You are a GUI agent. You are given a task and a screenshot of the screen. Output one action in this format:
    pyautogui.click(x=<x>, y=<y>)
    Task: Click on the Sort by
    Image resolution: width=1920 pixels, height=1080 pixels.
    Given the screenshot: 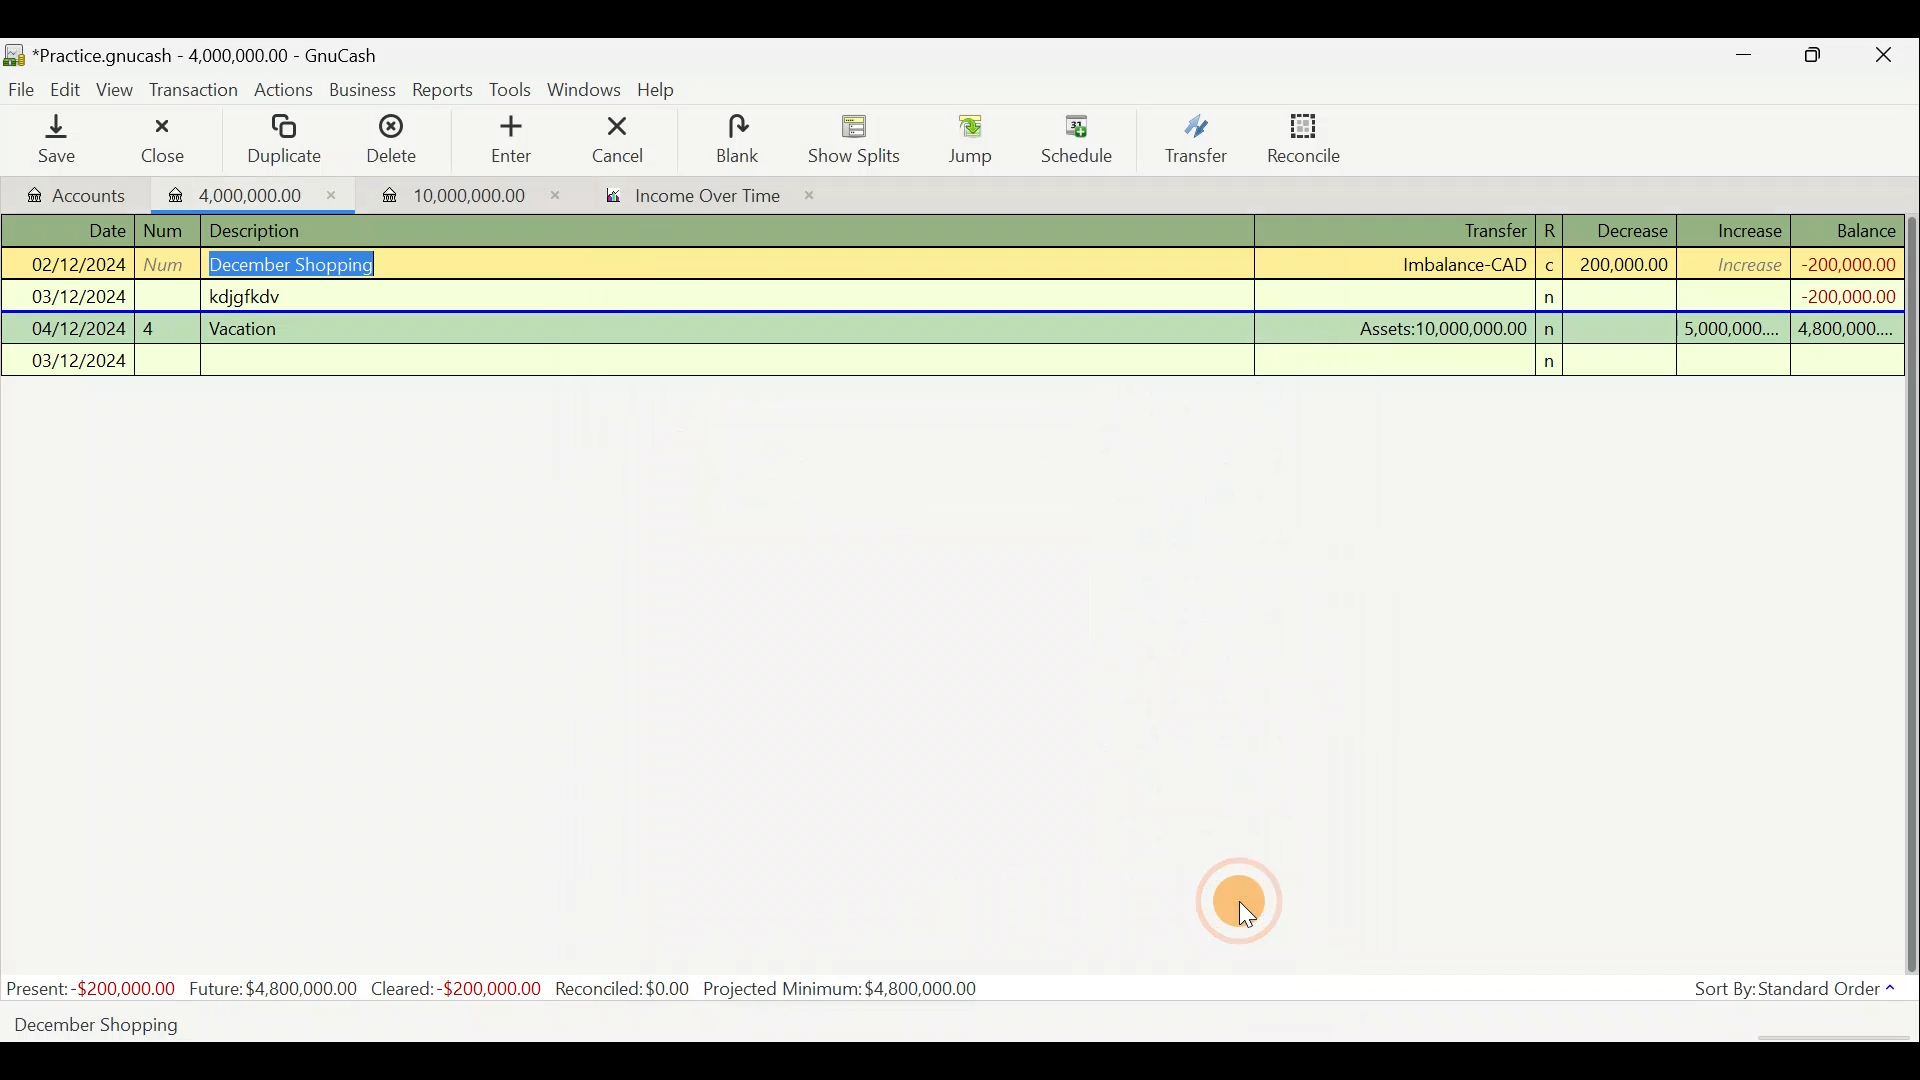 What is the action you would take?
    pyautogui.click(x=1799, y=993)
    